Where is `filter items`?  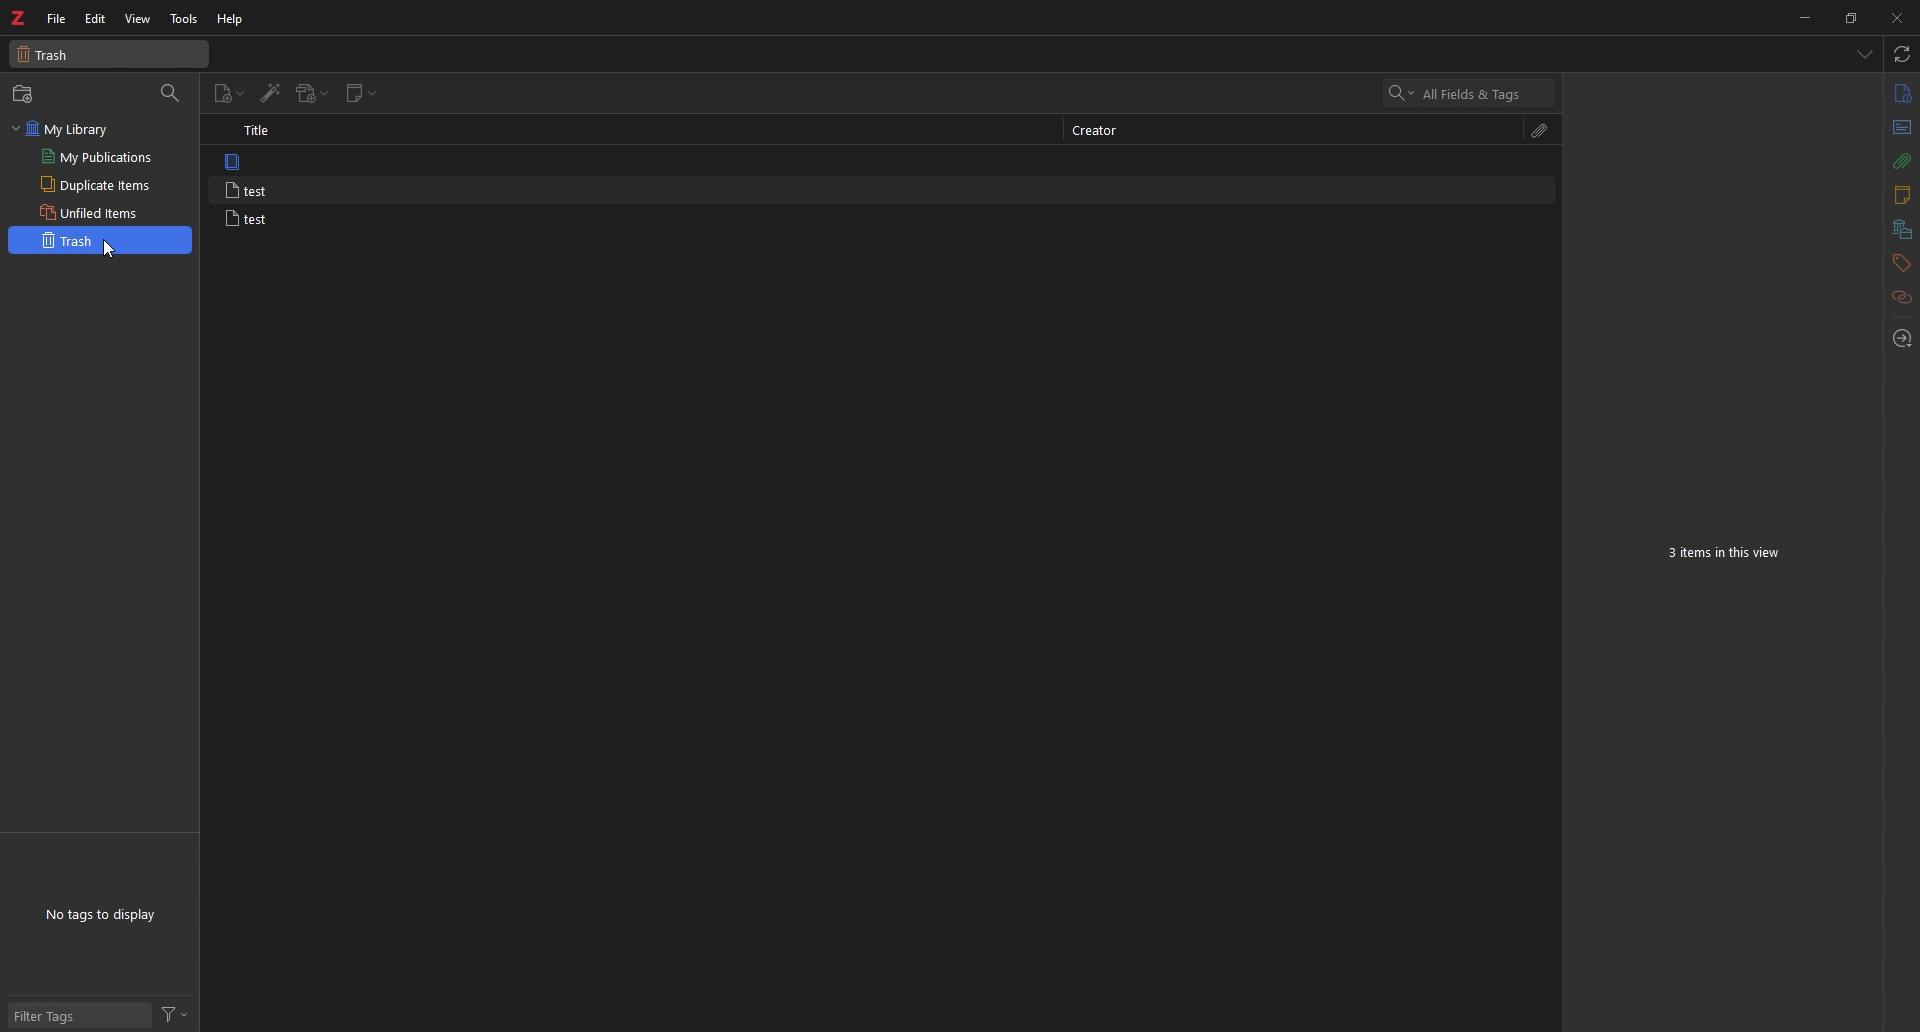 filter items is located at coordinates (172, 94).